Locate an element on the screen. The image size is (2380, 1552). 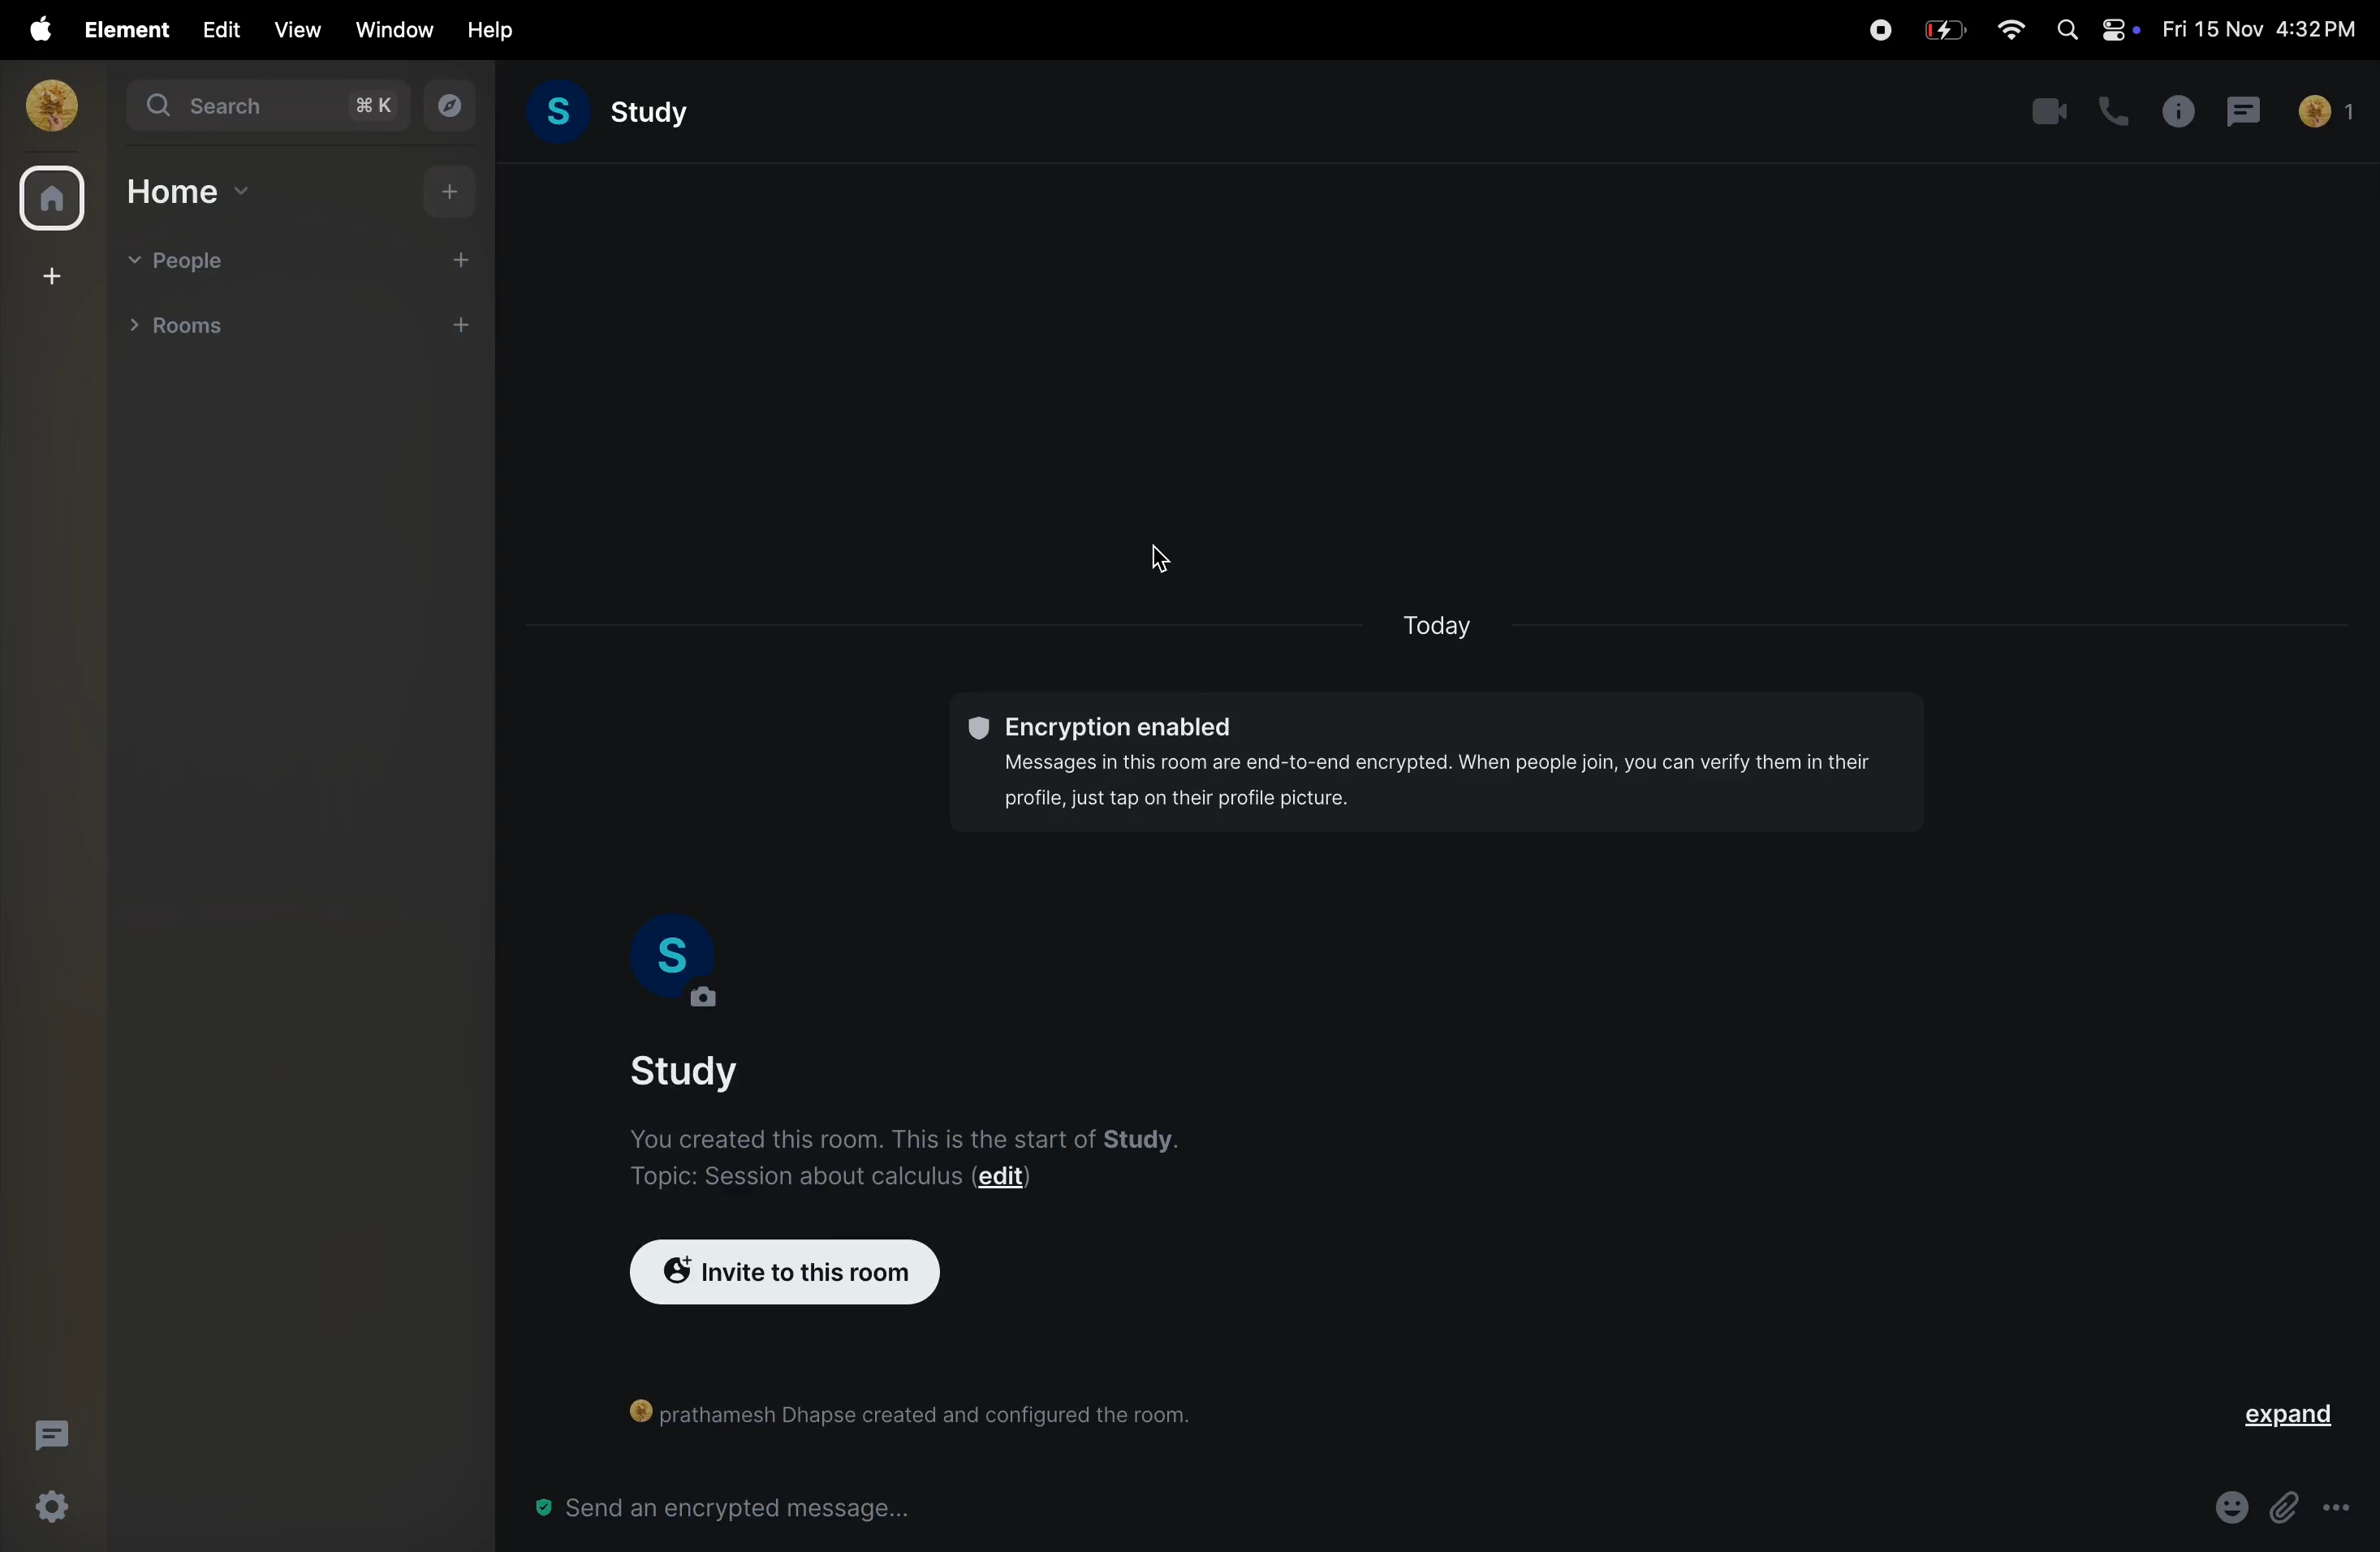
record is located at coordinates (1879, 27).